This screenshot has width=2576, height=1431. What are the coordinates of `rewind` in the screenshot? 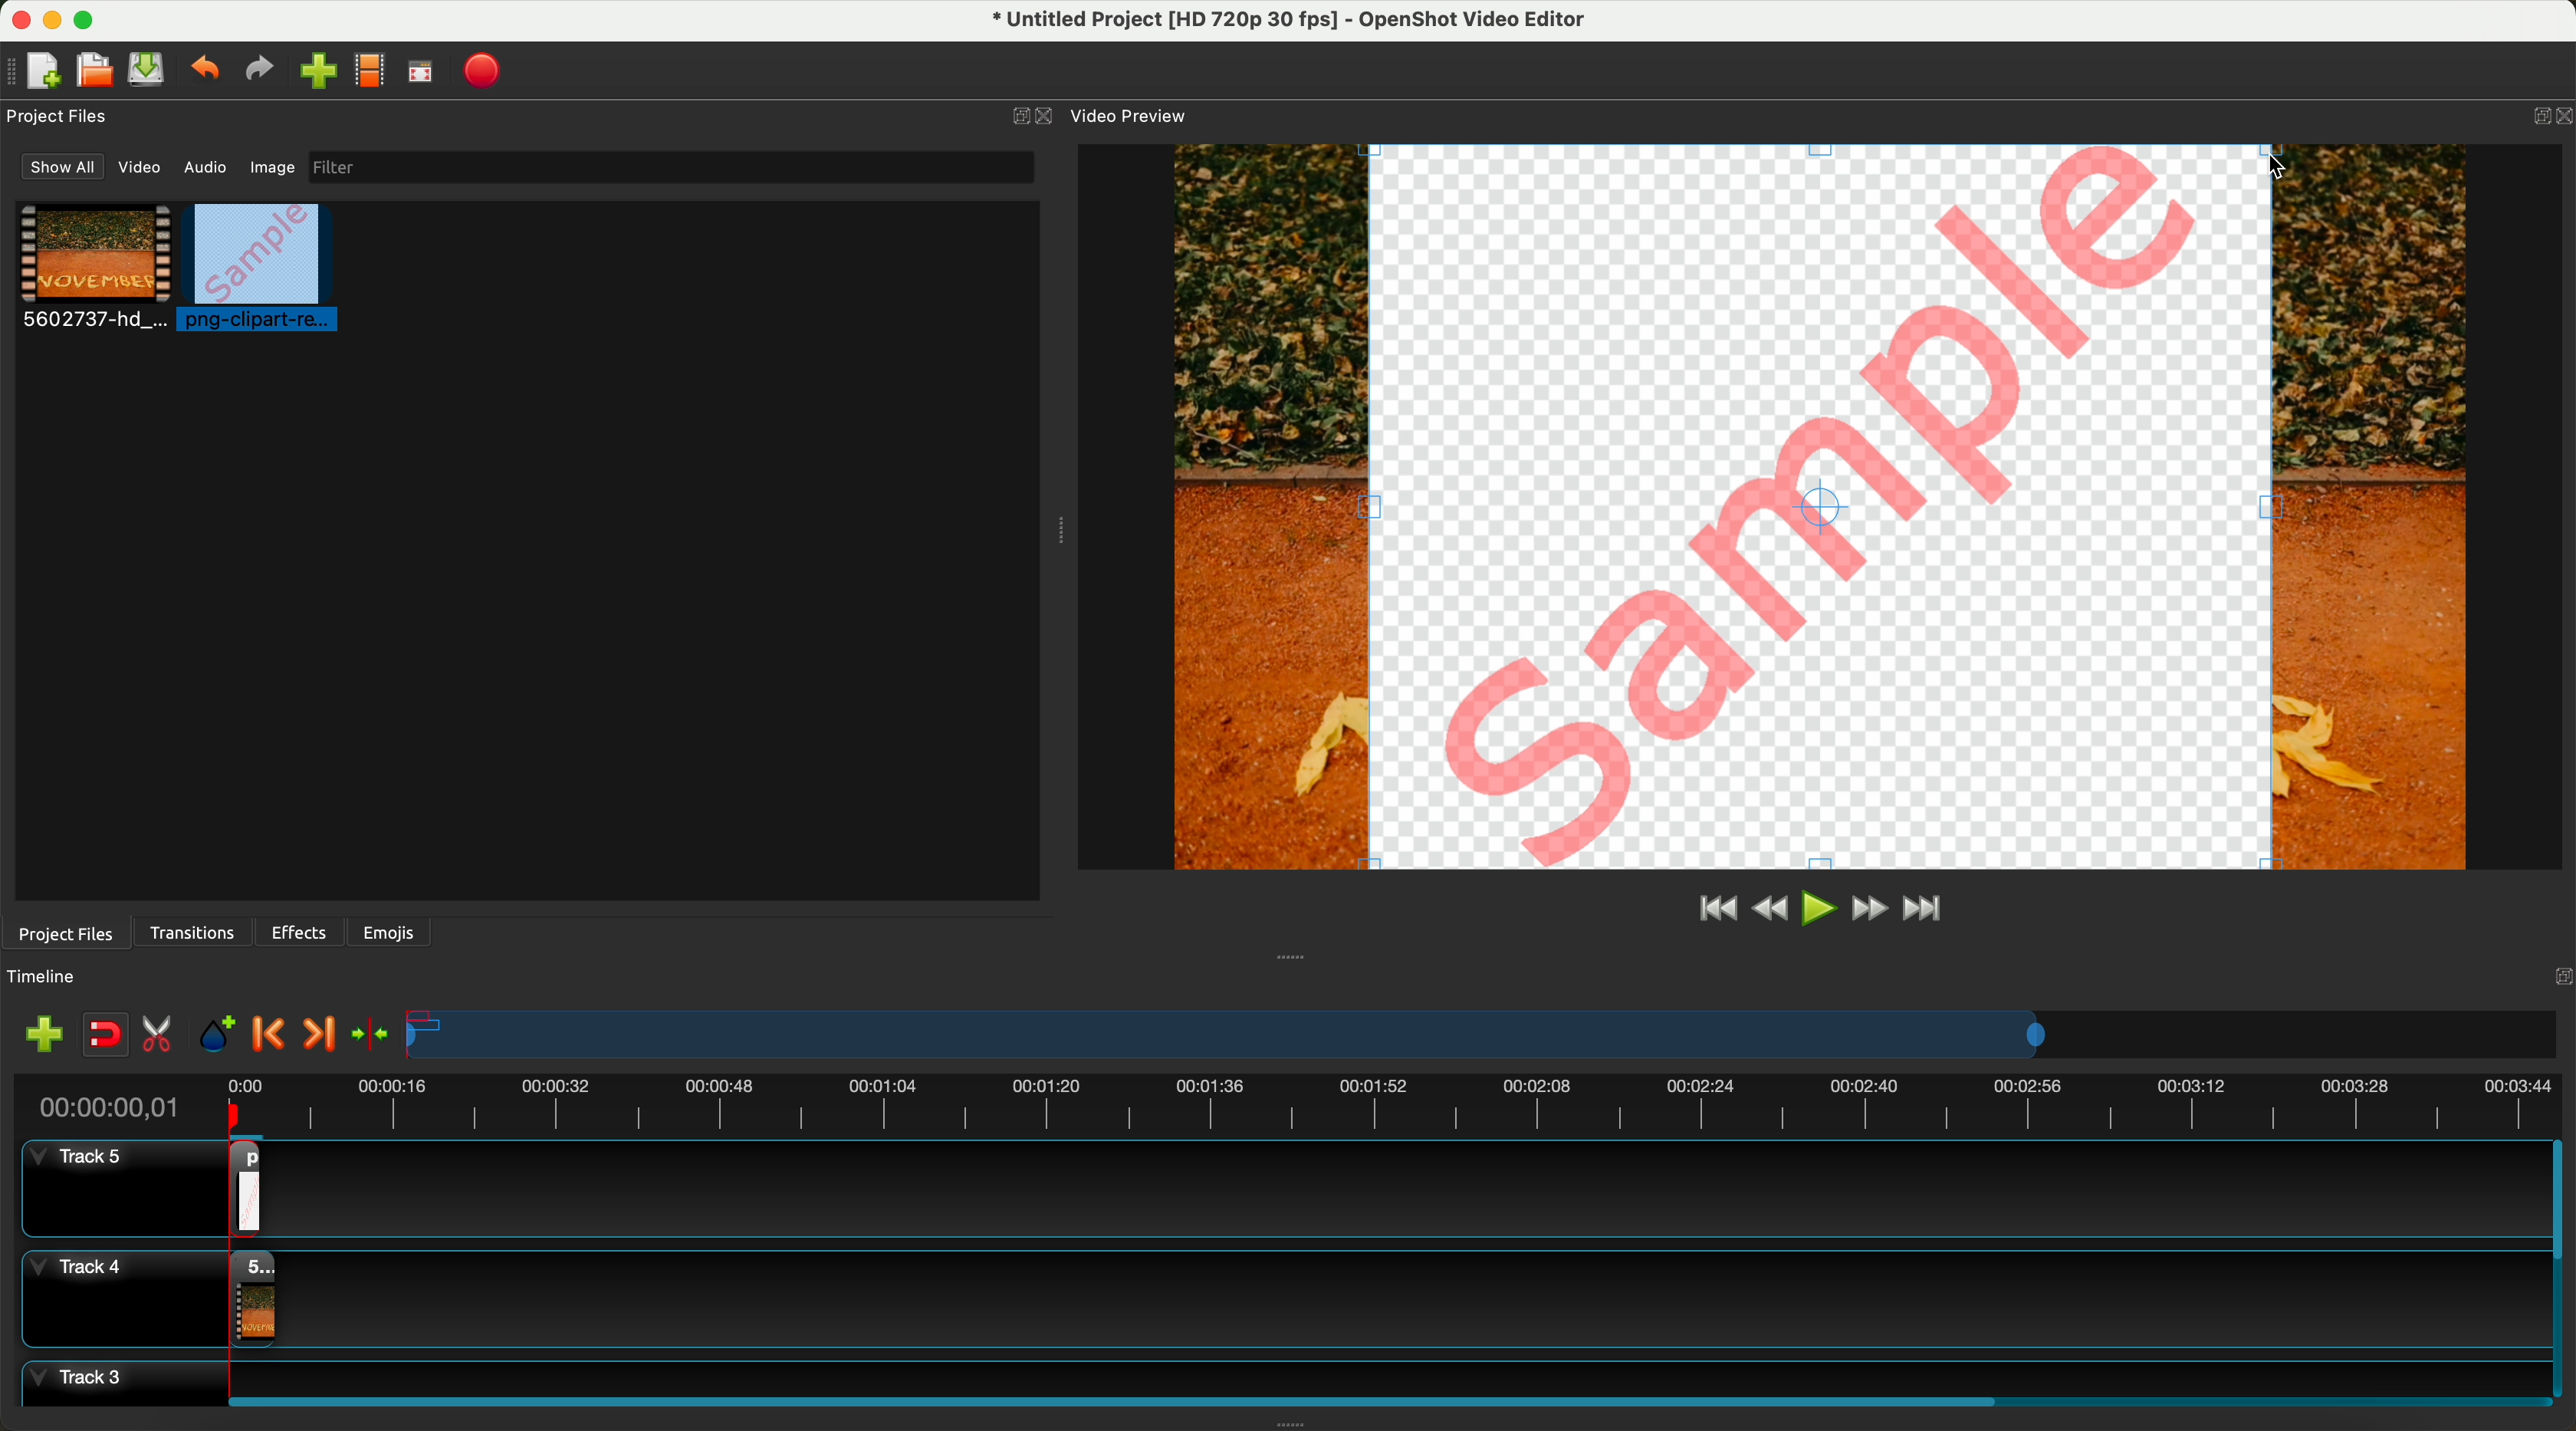 It's located at (1768, 911).